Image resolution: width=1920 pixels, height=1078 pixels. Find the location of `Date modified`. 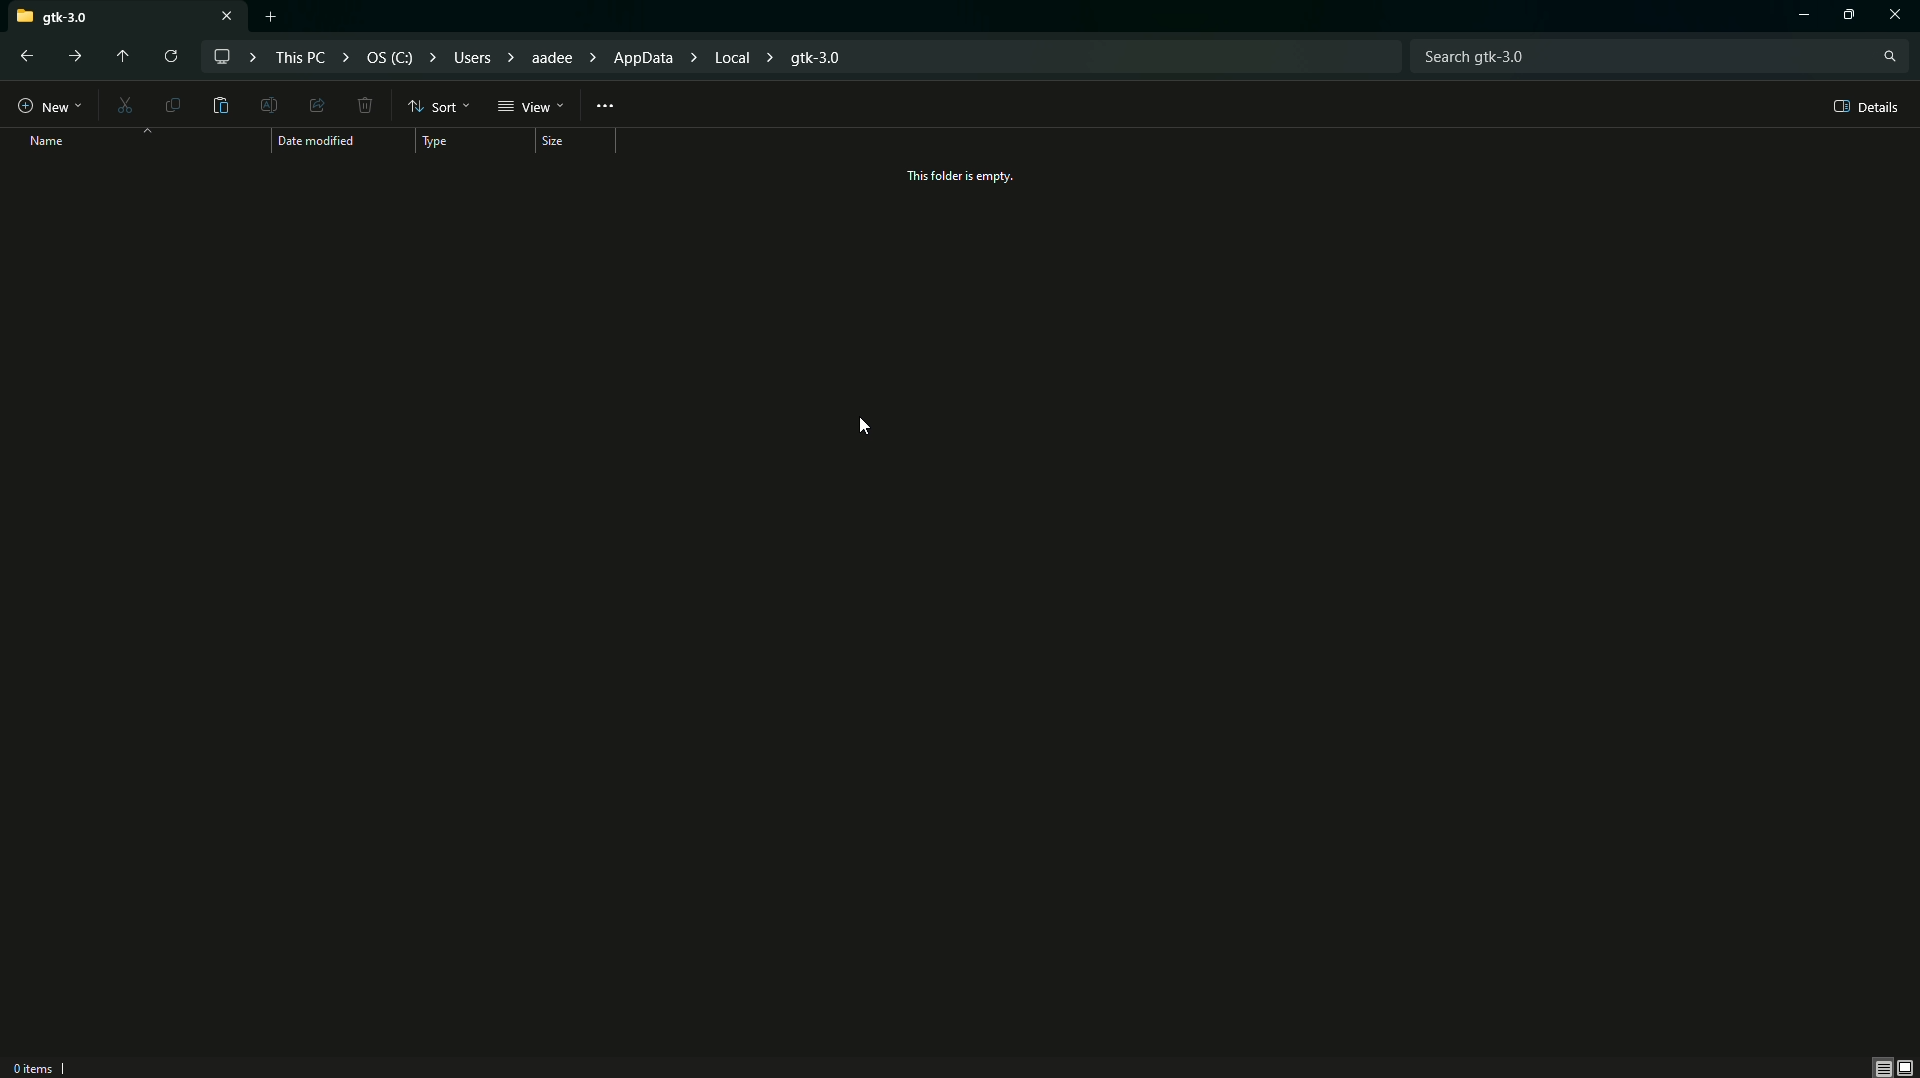

Date modified is located at coordinates (321, 141).